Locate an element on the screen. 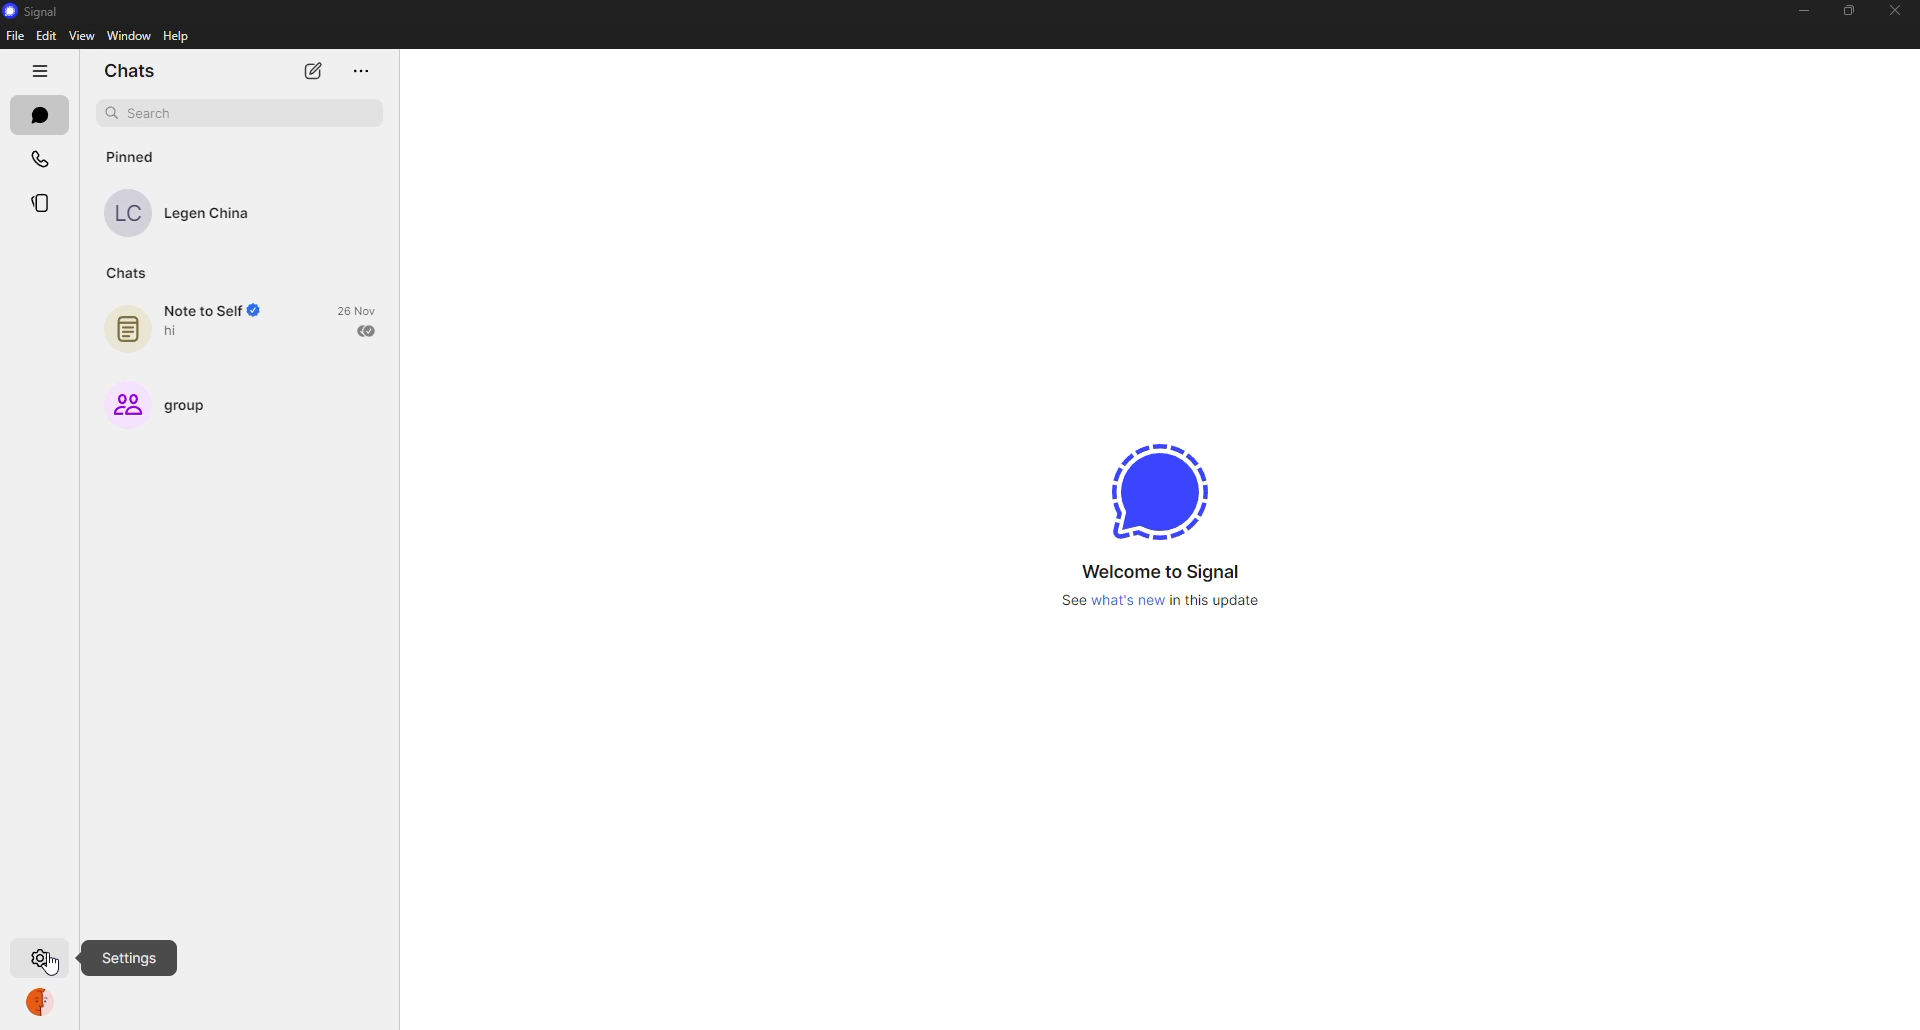  view is located at coordinates (83, 35).